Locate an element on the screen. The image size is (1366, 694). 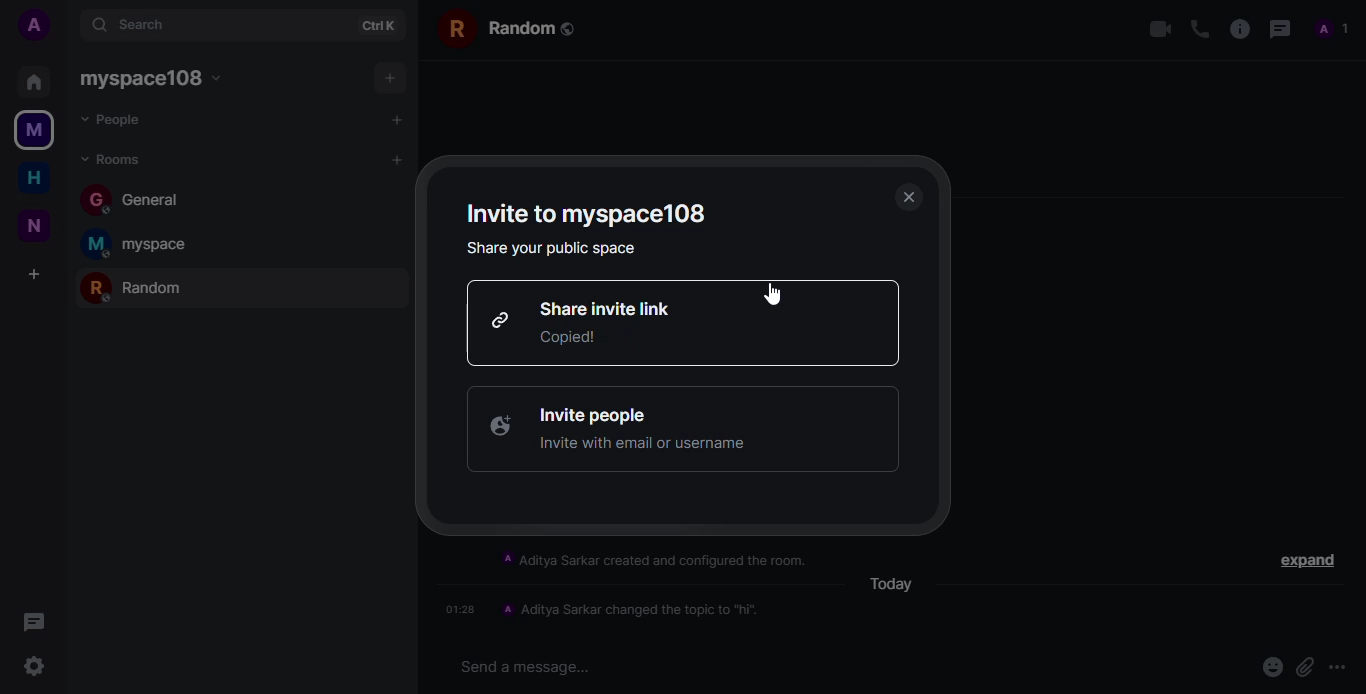
01:28 is located at coordinates (459, 610).